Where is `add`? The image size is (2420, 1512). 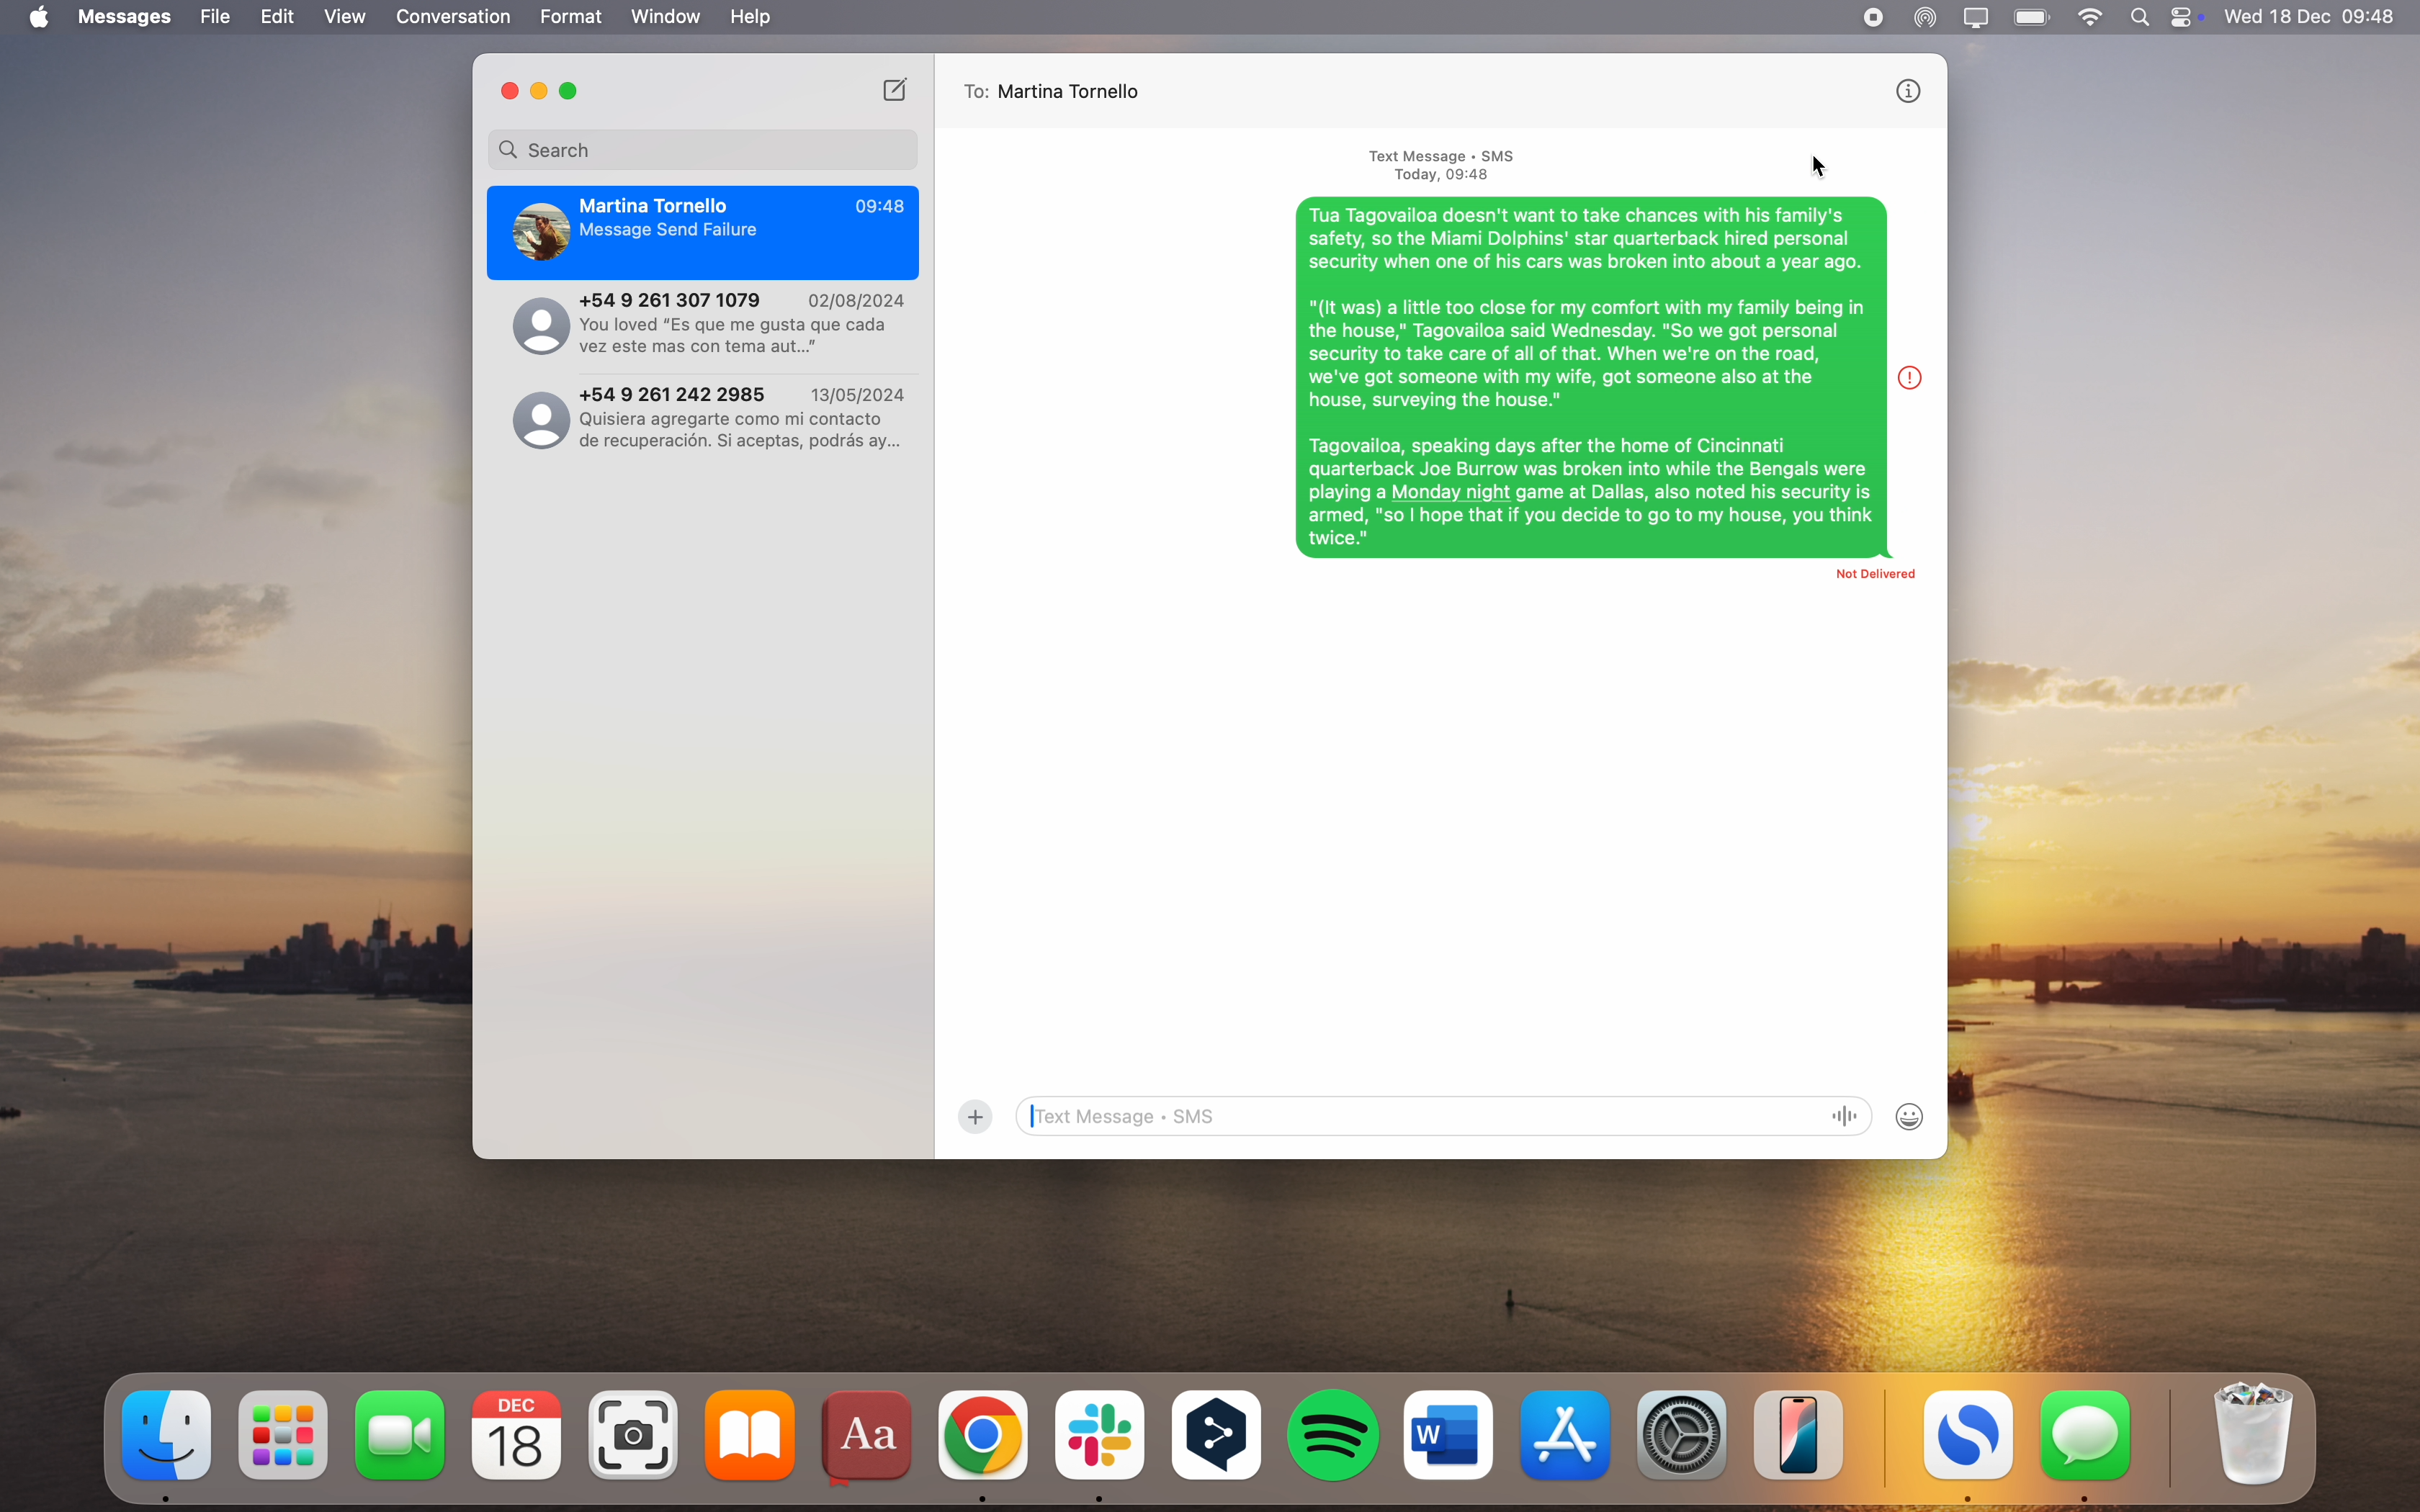 add is located at coordinates (975, 1117).